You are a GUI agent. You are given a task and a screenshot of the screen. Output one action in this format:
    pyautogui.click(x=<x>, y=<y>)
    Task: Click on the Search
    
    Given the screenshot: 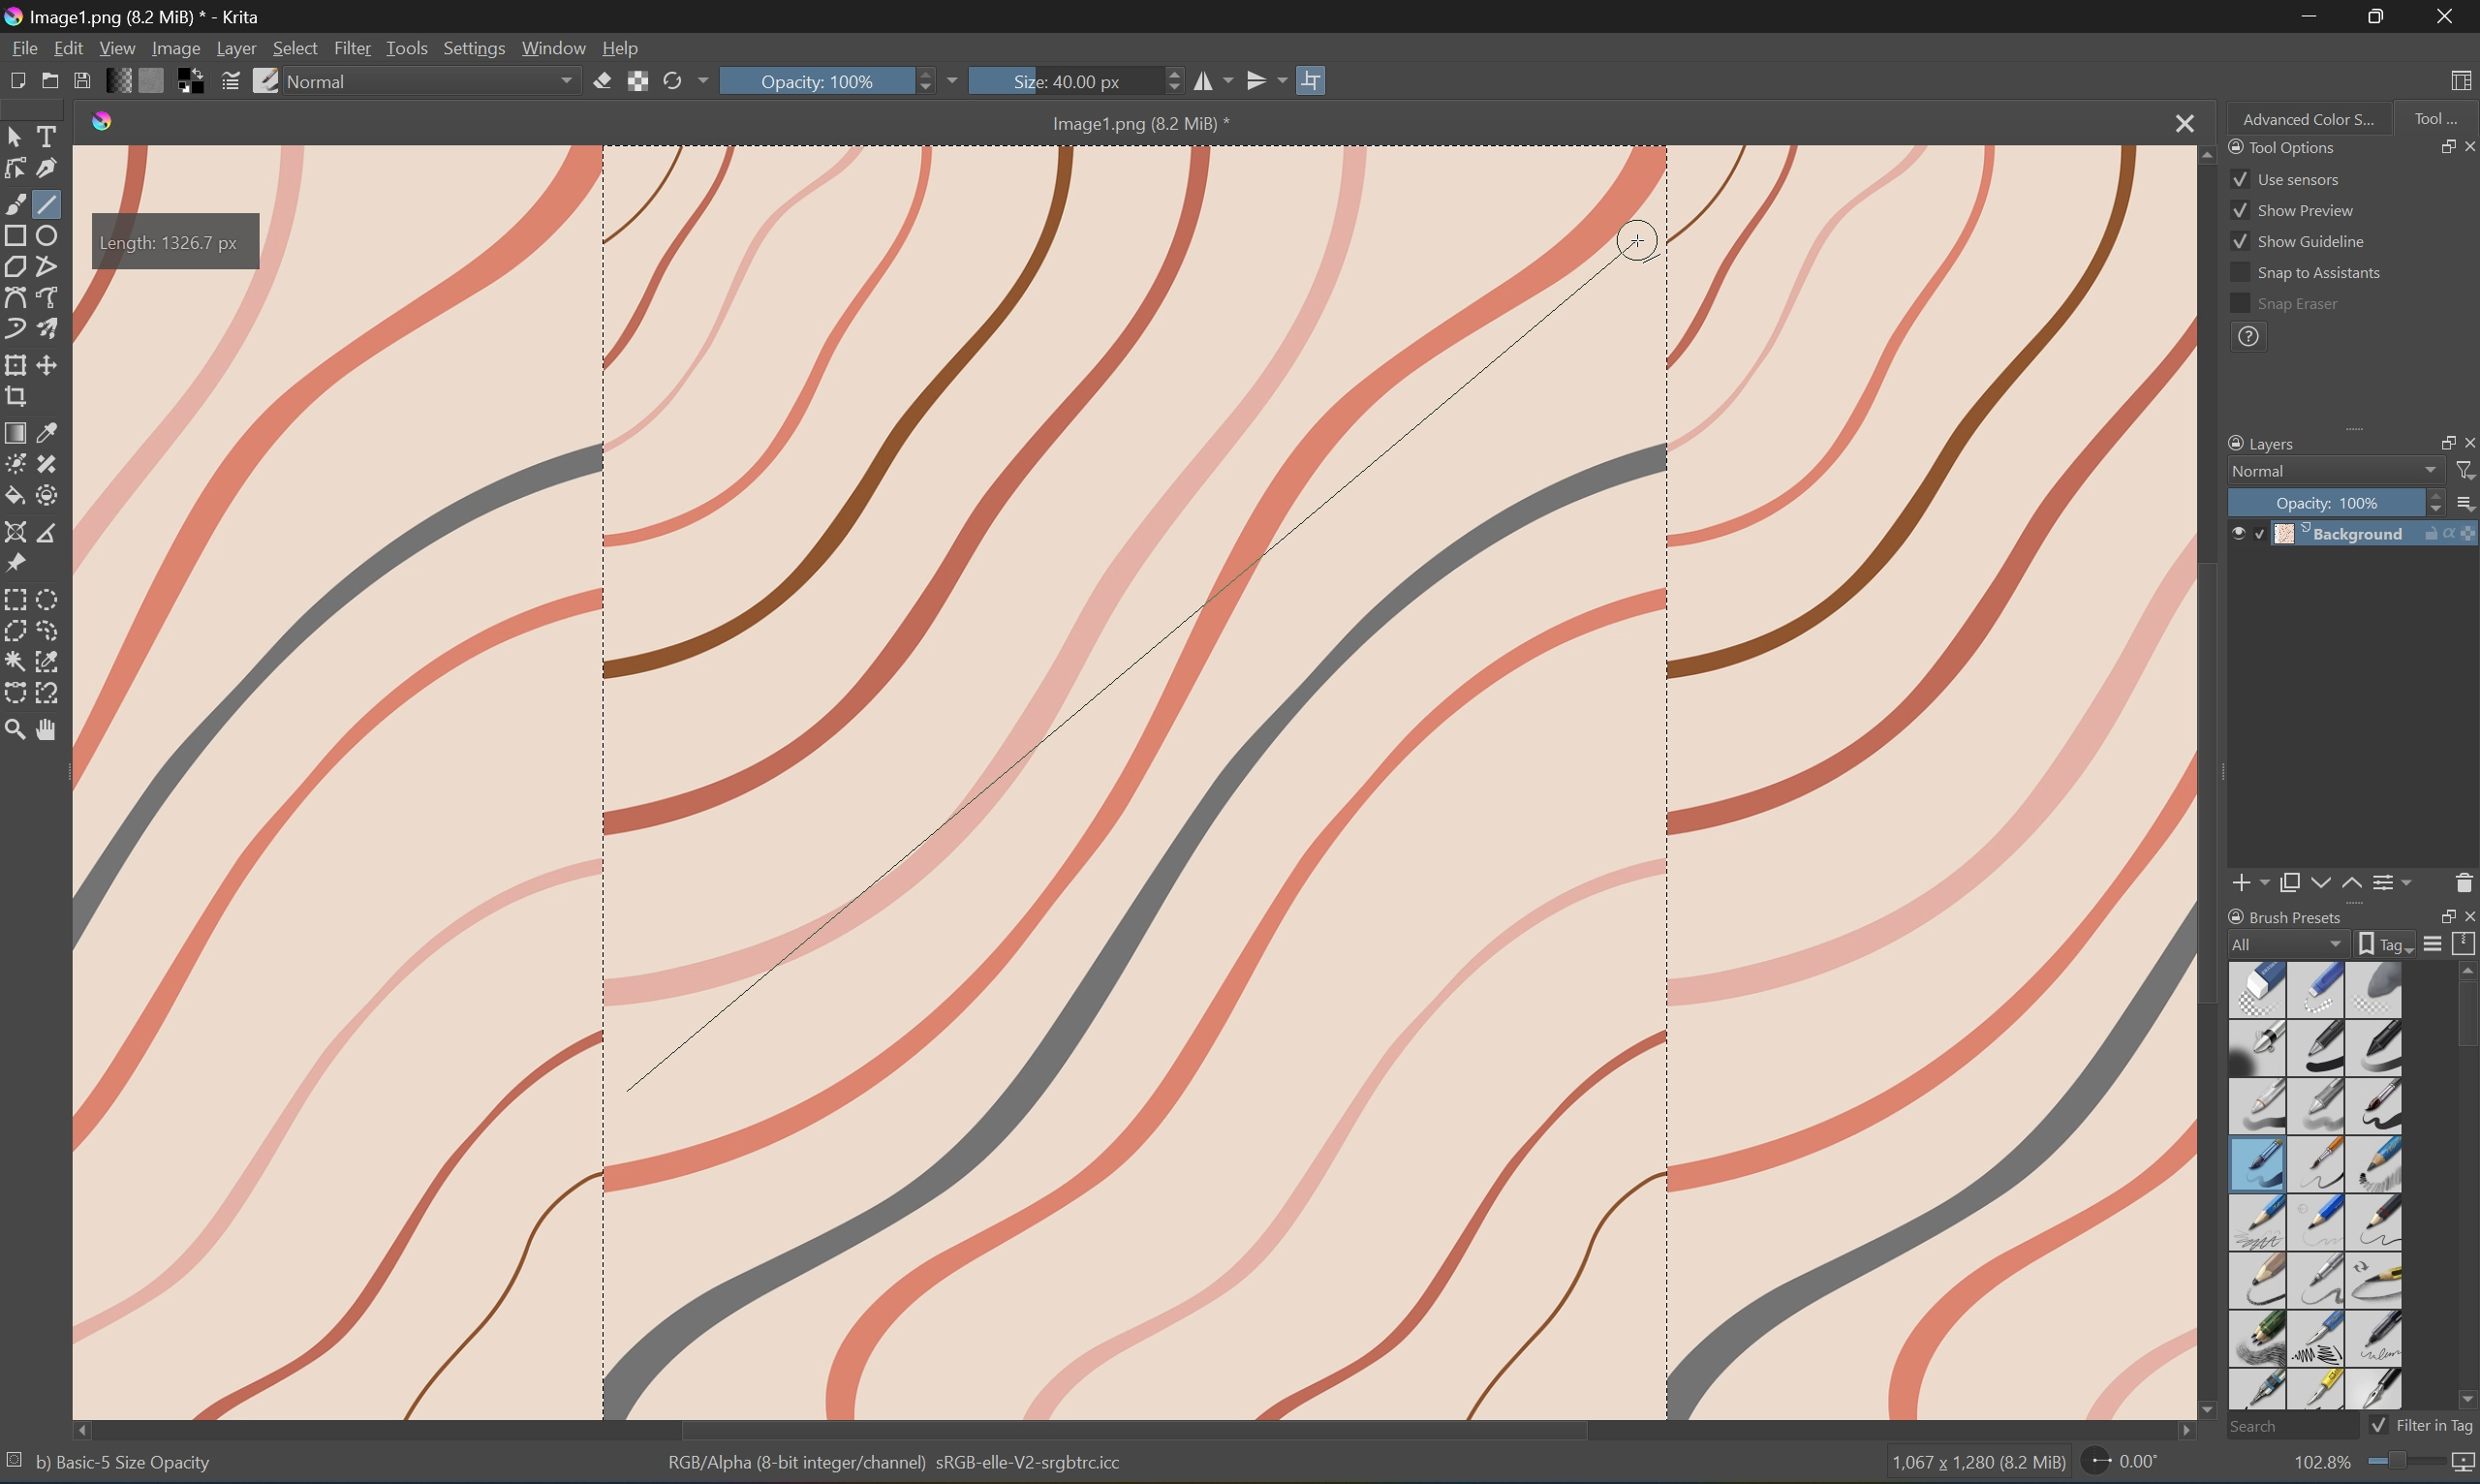 What is the action you would take?
    pyautogui.click(x=2286, y=1425)
    